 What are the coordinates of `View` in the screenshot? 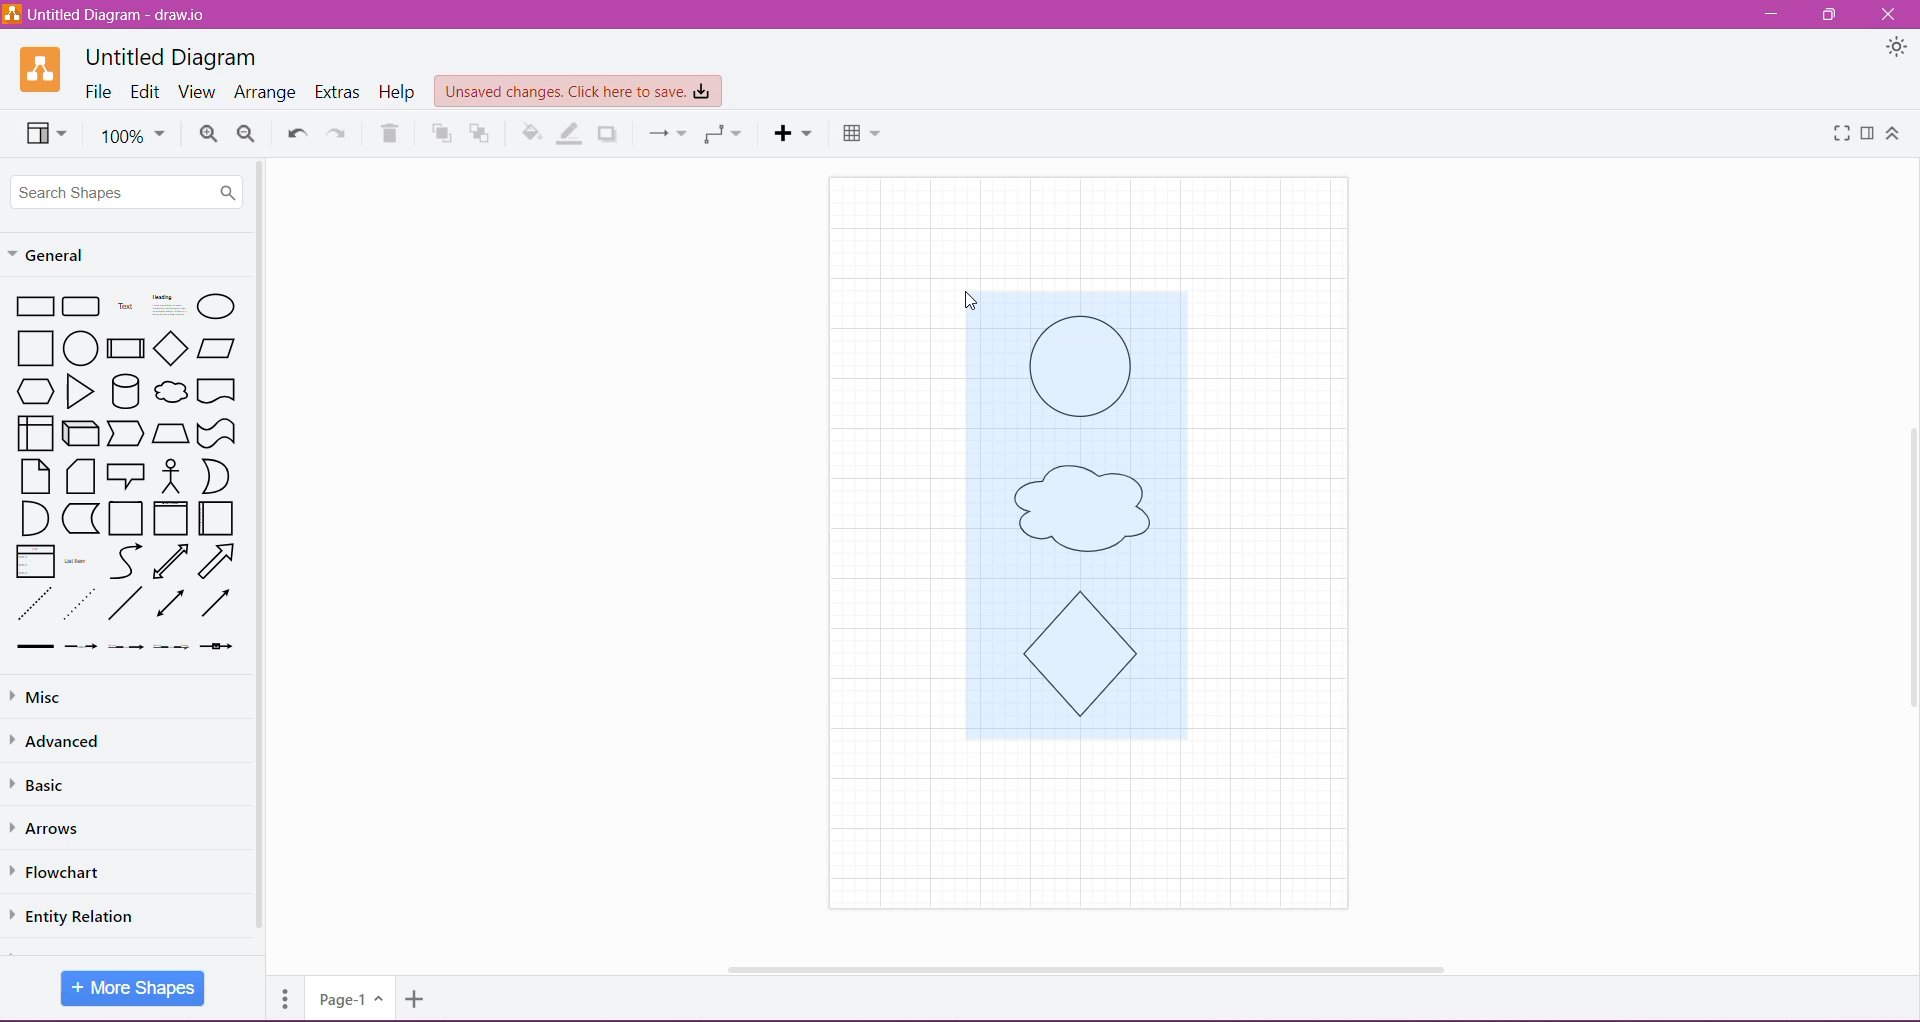 It's located at (42, 132).